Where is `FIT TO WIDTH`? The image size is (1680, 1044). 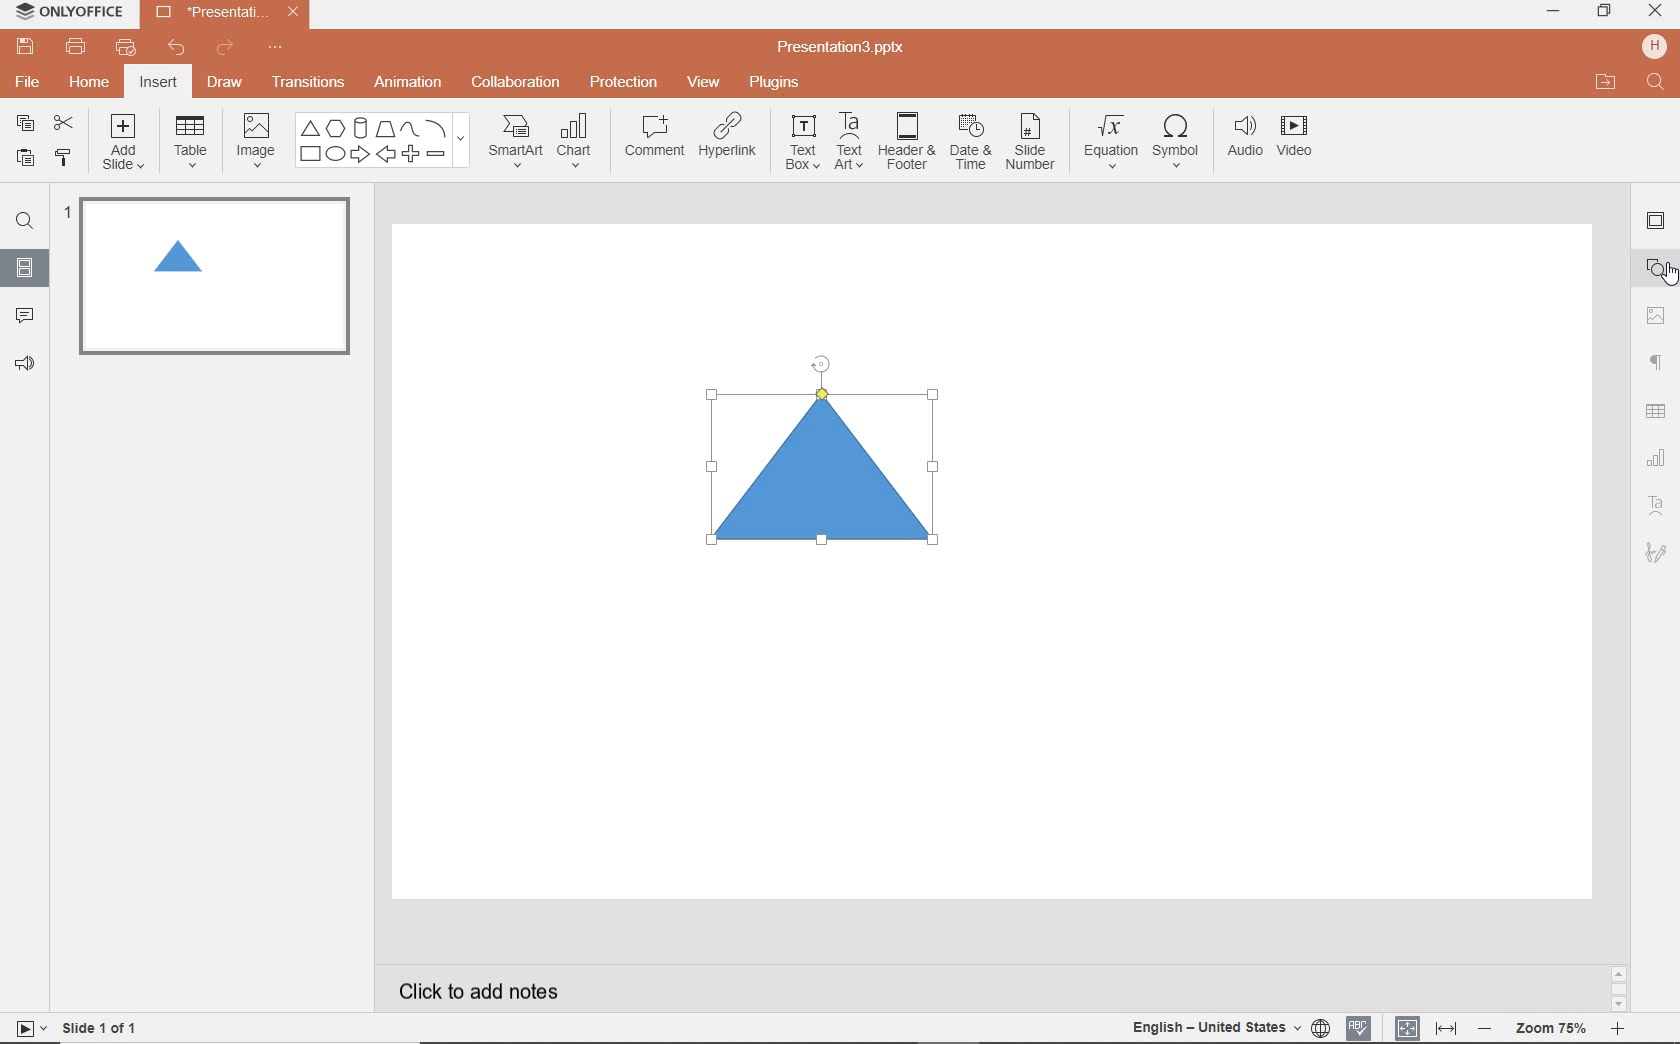
FIT TO WIDTH is located at coordinates (1445, 1029).